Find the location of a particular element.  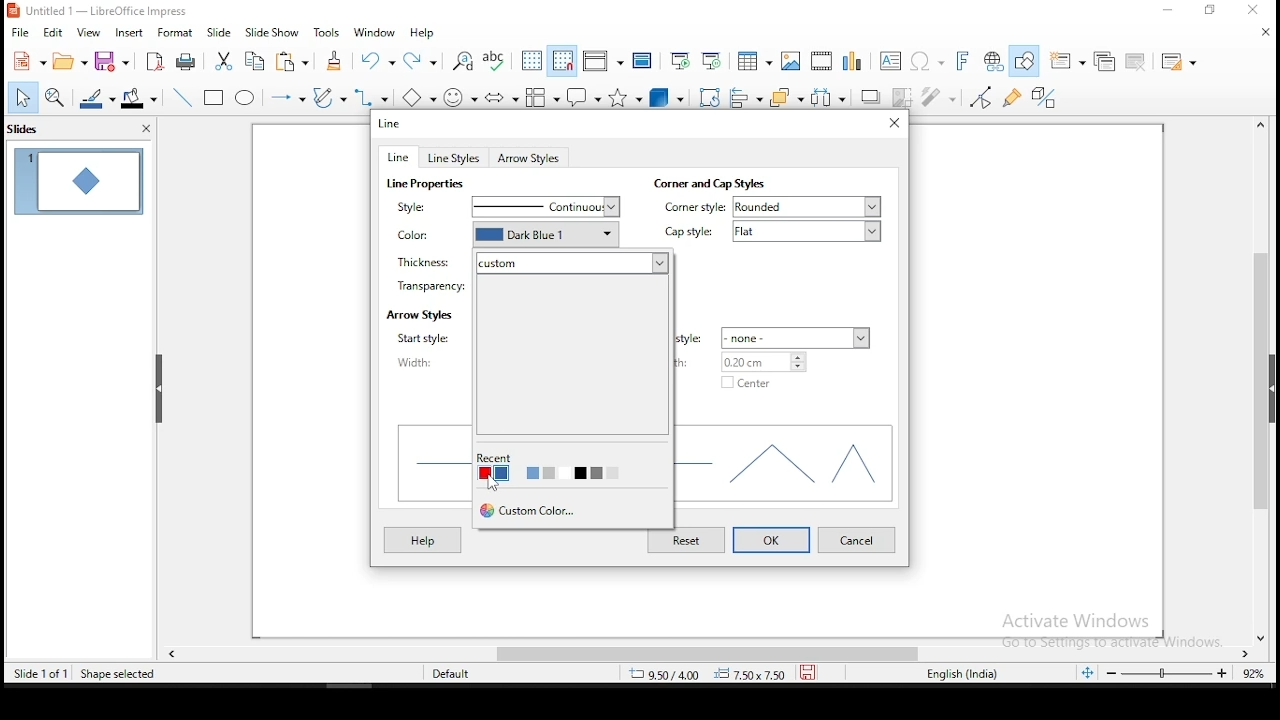

0.20 cm is located at coordinates (772, 362).